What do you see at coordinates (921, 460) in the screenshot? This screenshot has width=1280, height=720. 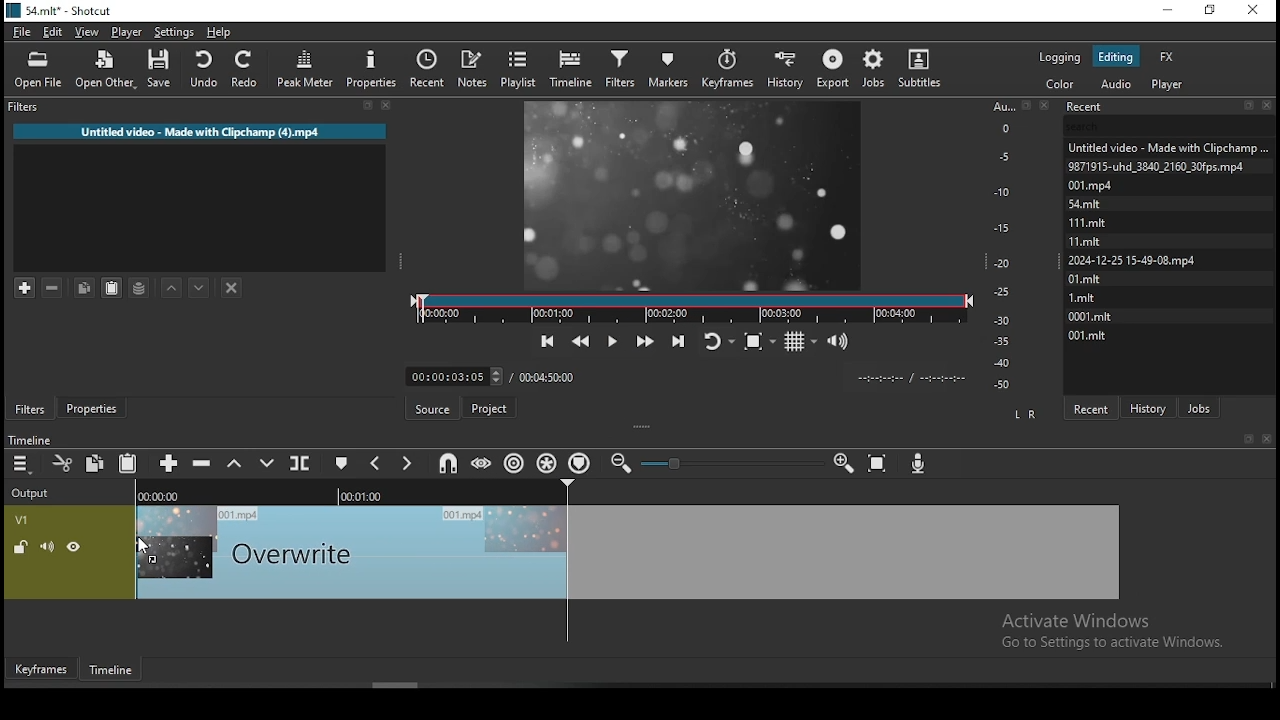 I see `record audio` at bounding box center [921, 460].